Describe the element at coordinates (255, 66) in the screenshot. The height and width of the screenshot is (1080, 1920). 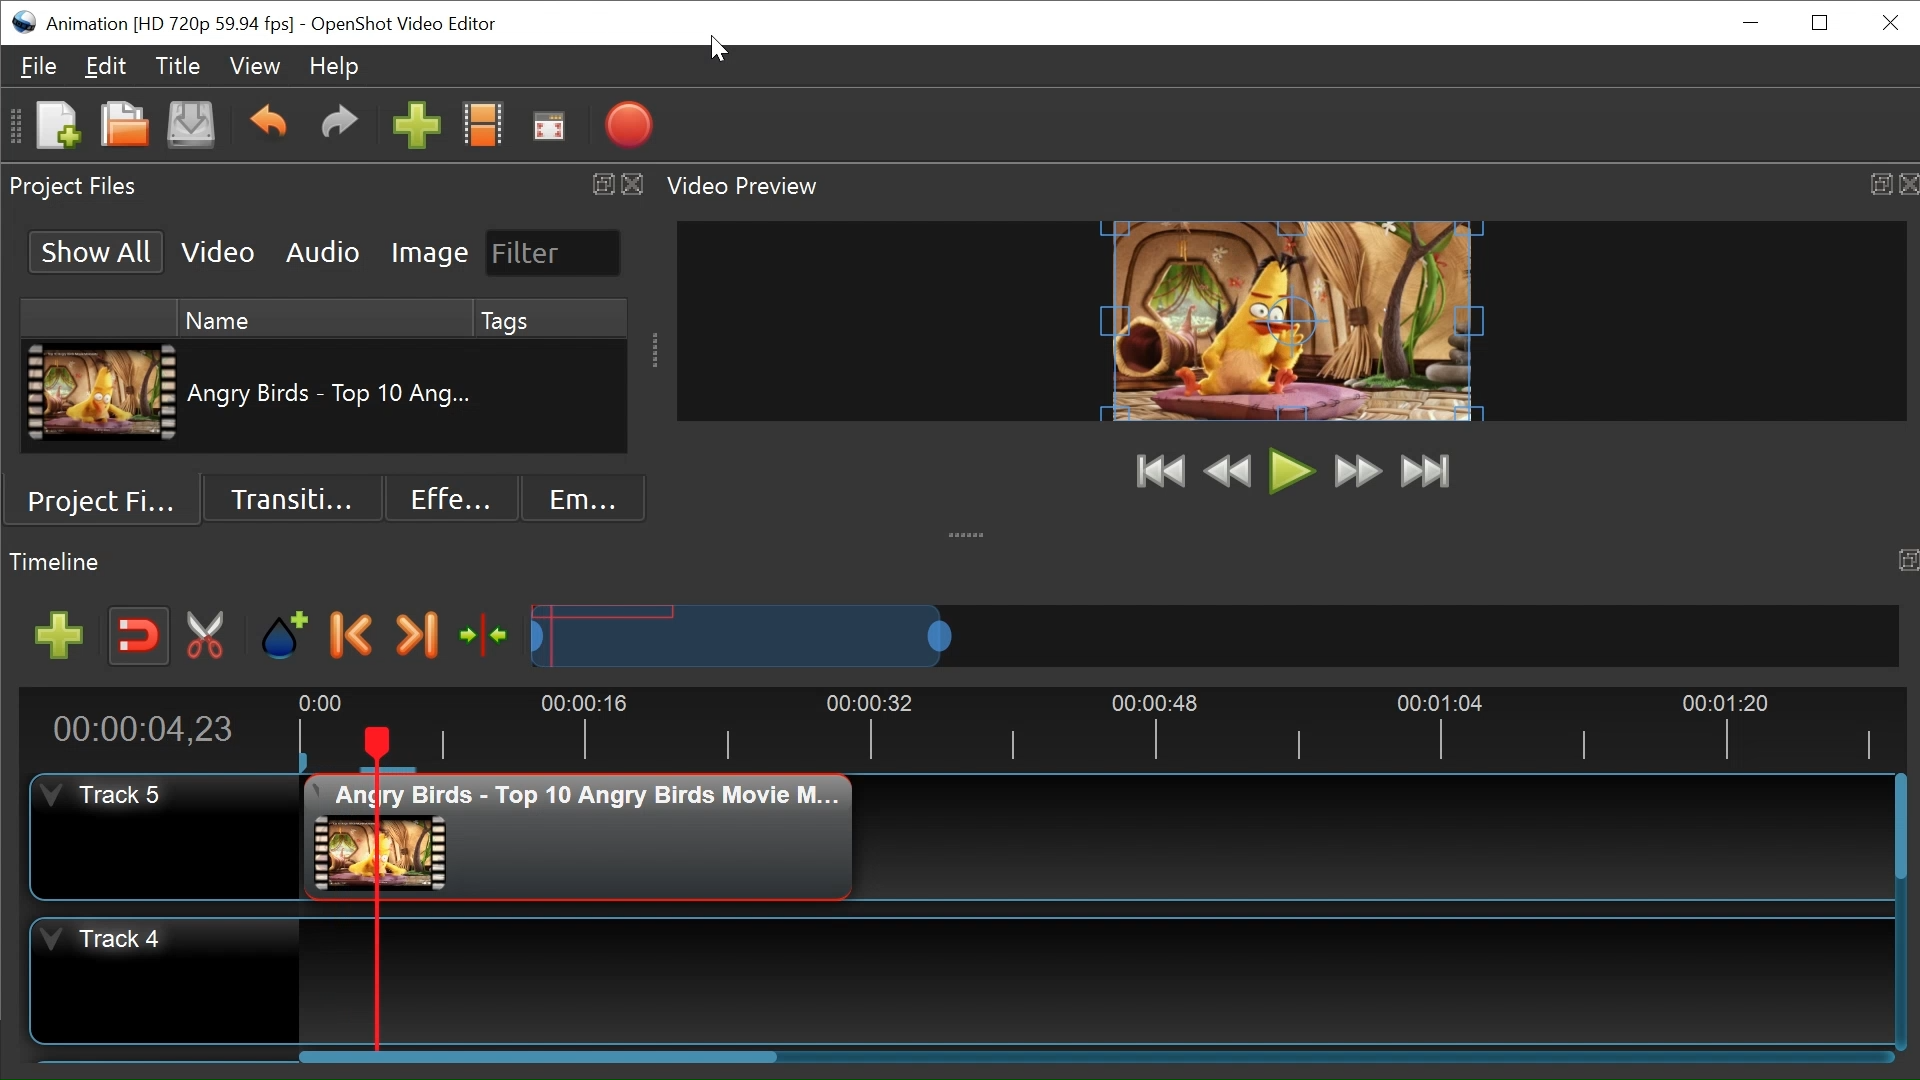
I see `View` at that location.